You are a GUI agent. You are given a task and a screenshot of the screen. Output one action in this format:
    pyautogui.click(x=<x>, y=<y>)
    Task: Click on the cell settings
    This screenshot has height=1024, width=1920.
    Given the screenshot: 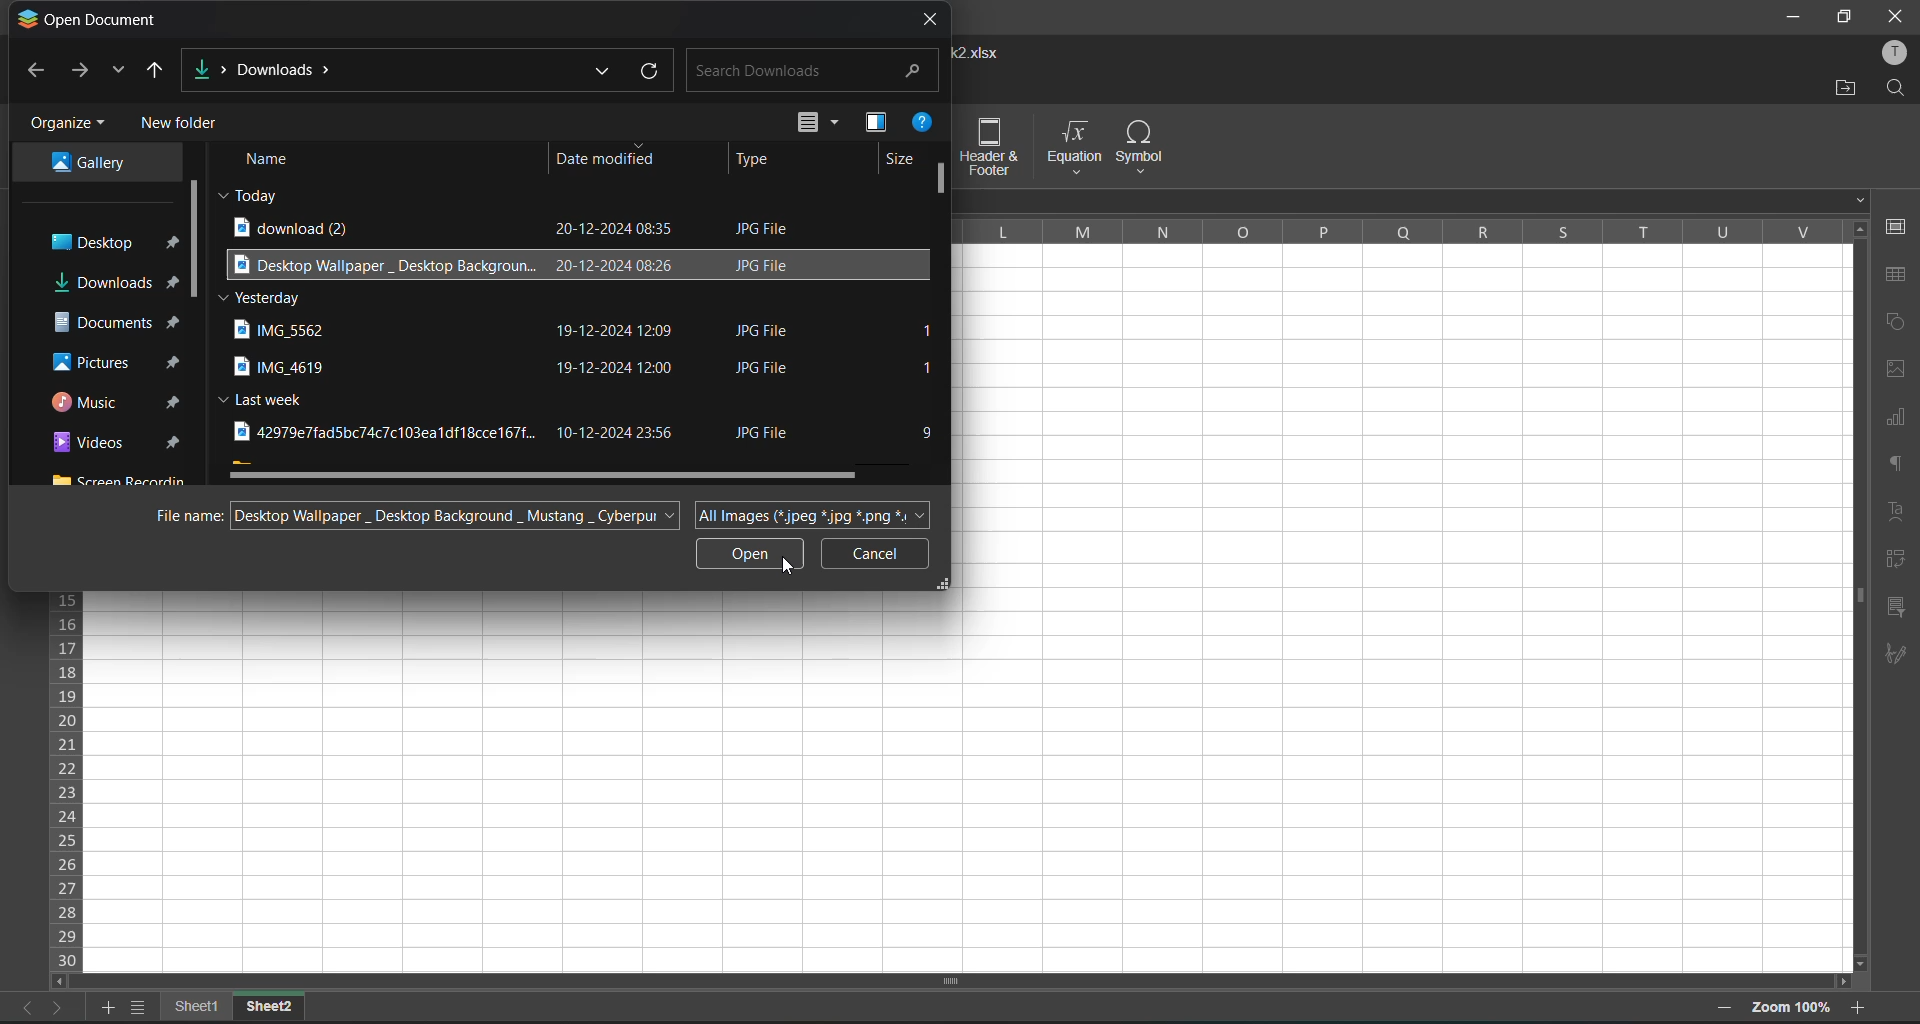 What is the action you would take?
    pyautogui.click(x=1898, y=227)
    